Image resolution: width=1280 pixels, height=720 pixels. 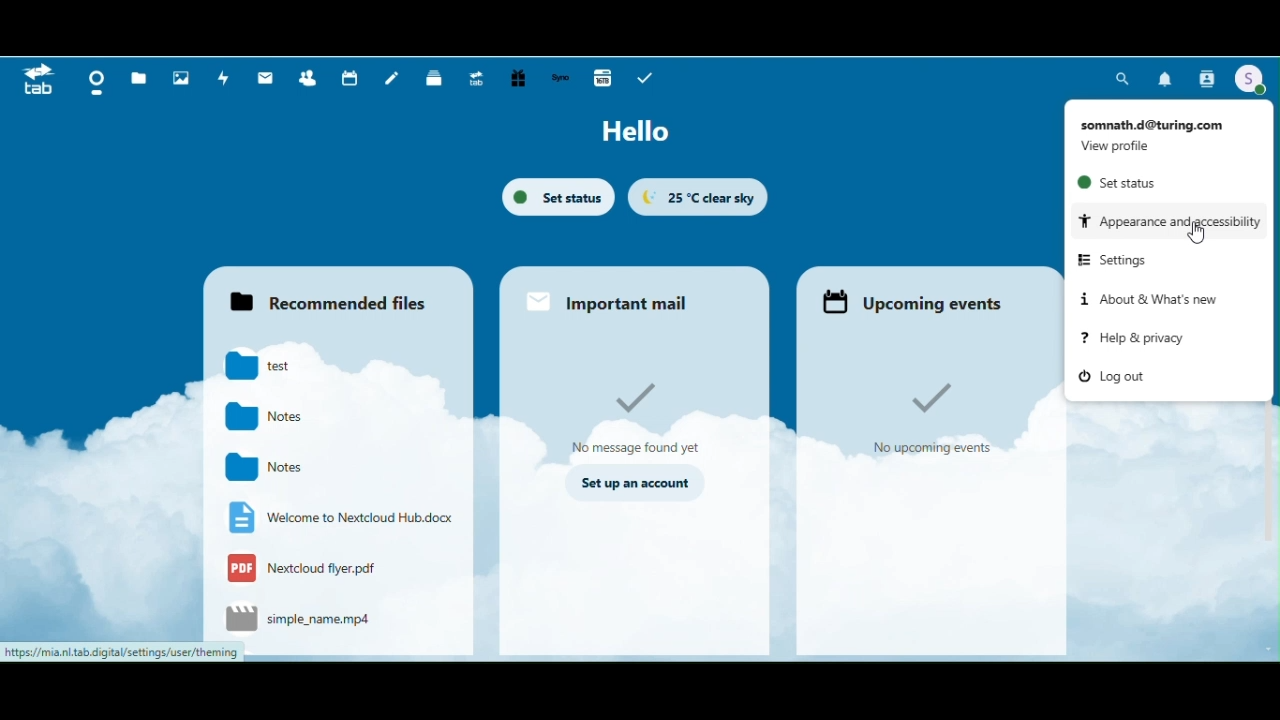 I want to click on Notes, so click(x=276, y=417).